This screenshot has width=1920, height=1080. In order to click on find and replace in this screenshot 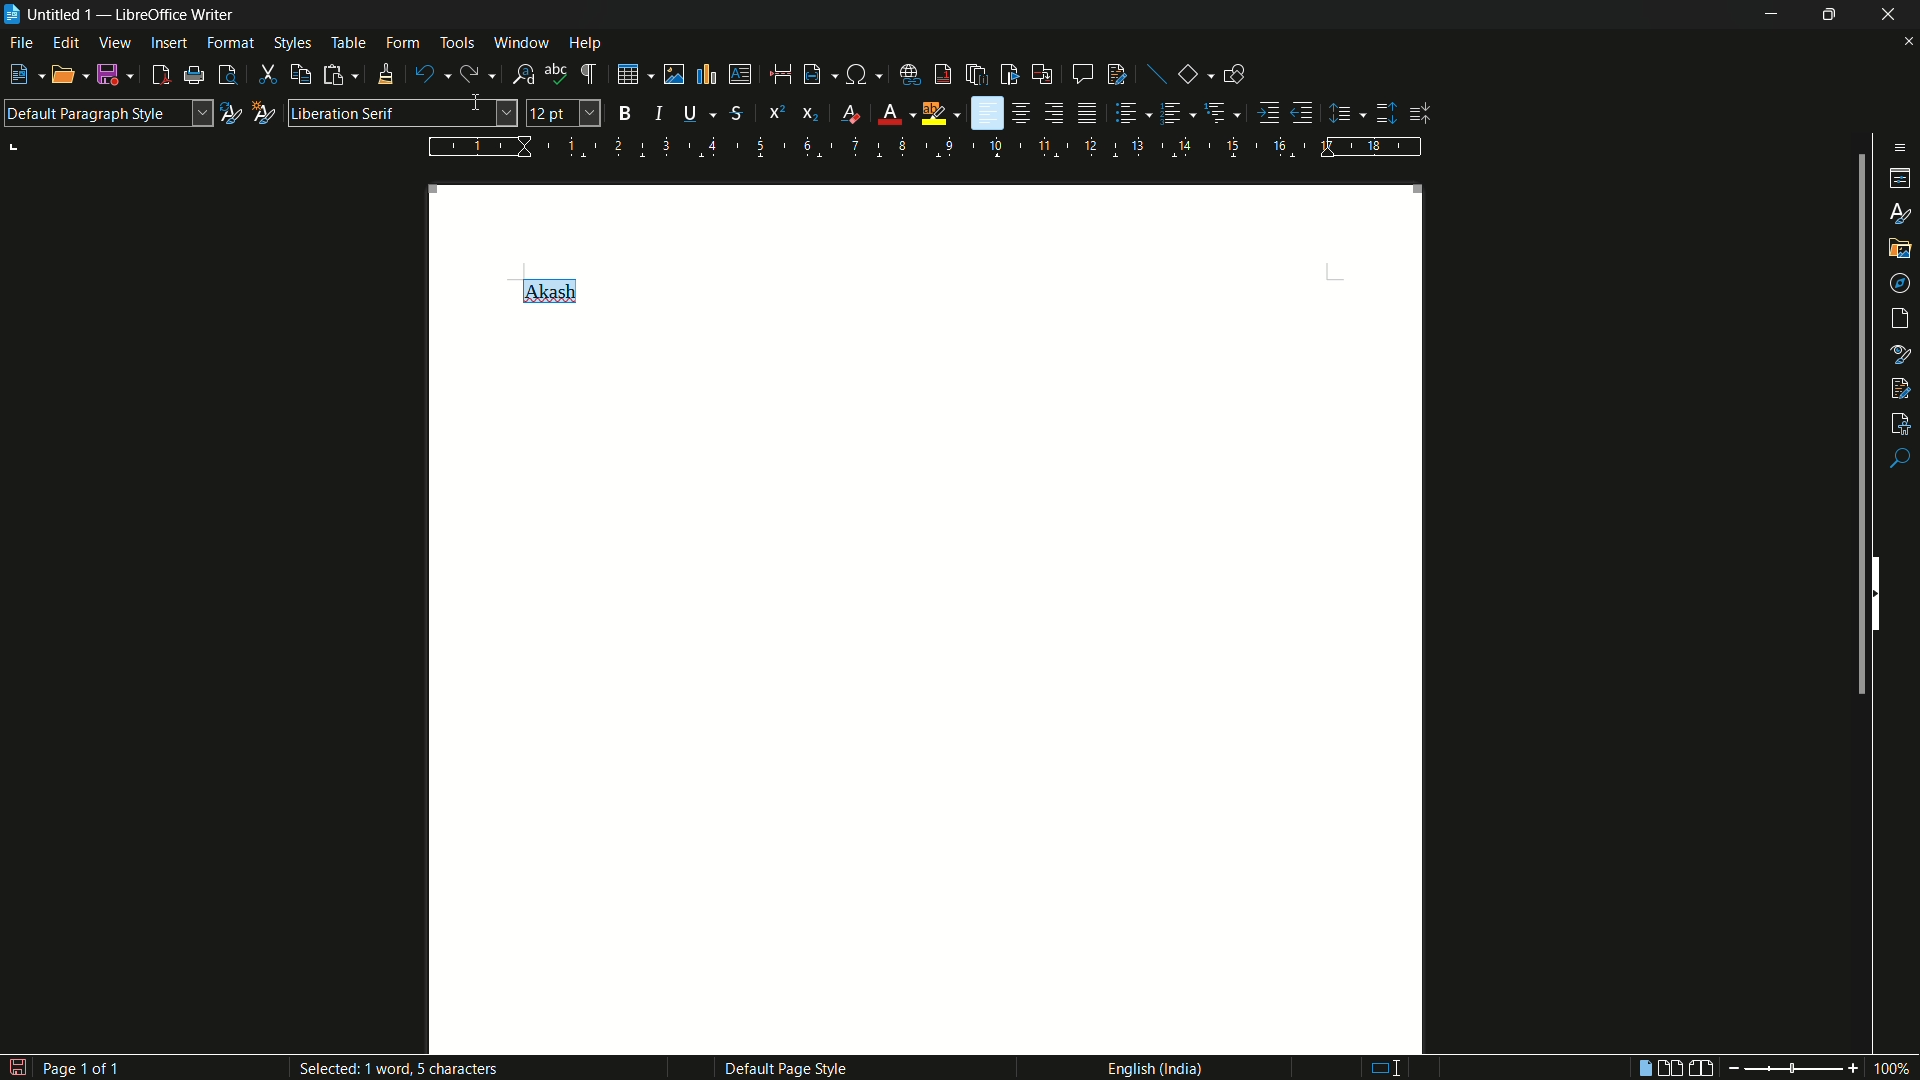, I will do `click(524, 75)`.